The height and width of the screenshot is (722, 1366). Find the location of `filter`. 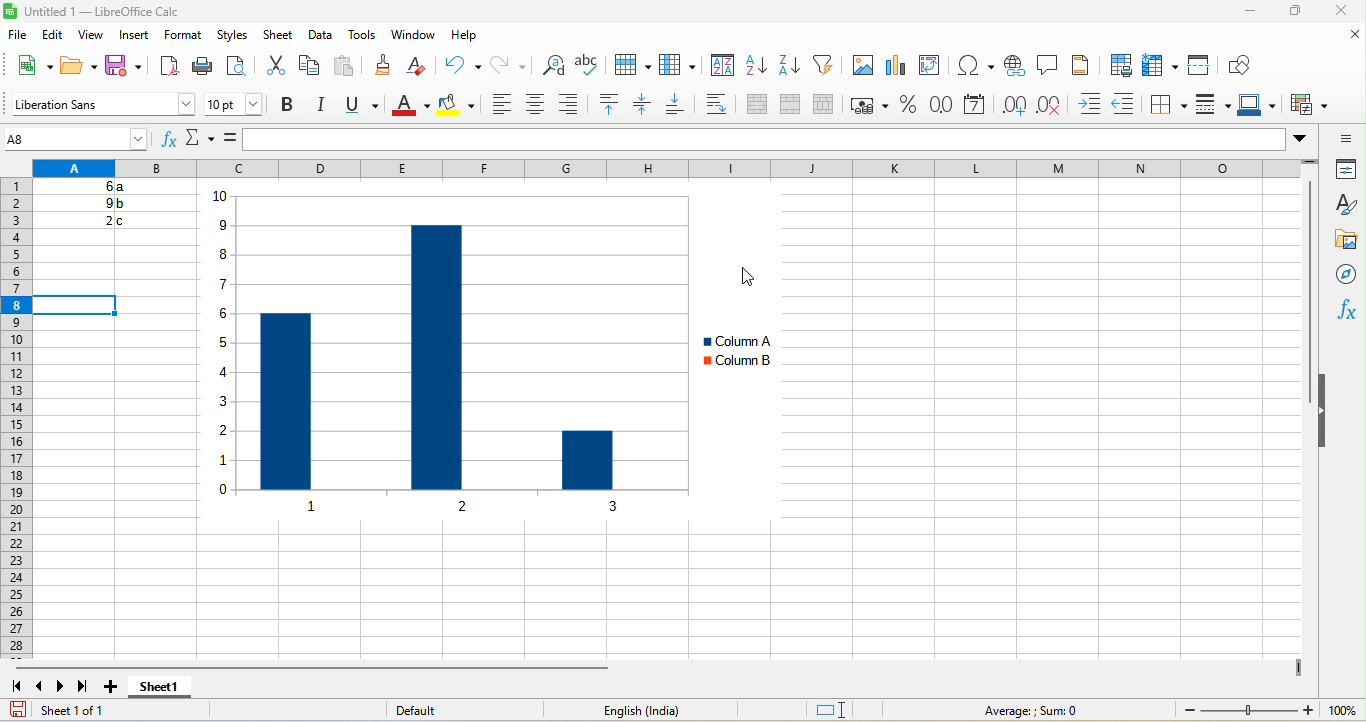

filter is located at coordinates (826, 69).